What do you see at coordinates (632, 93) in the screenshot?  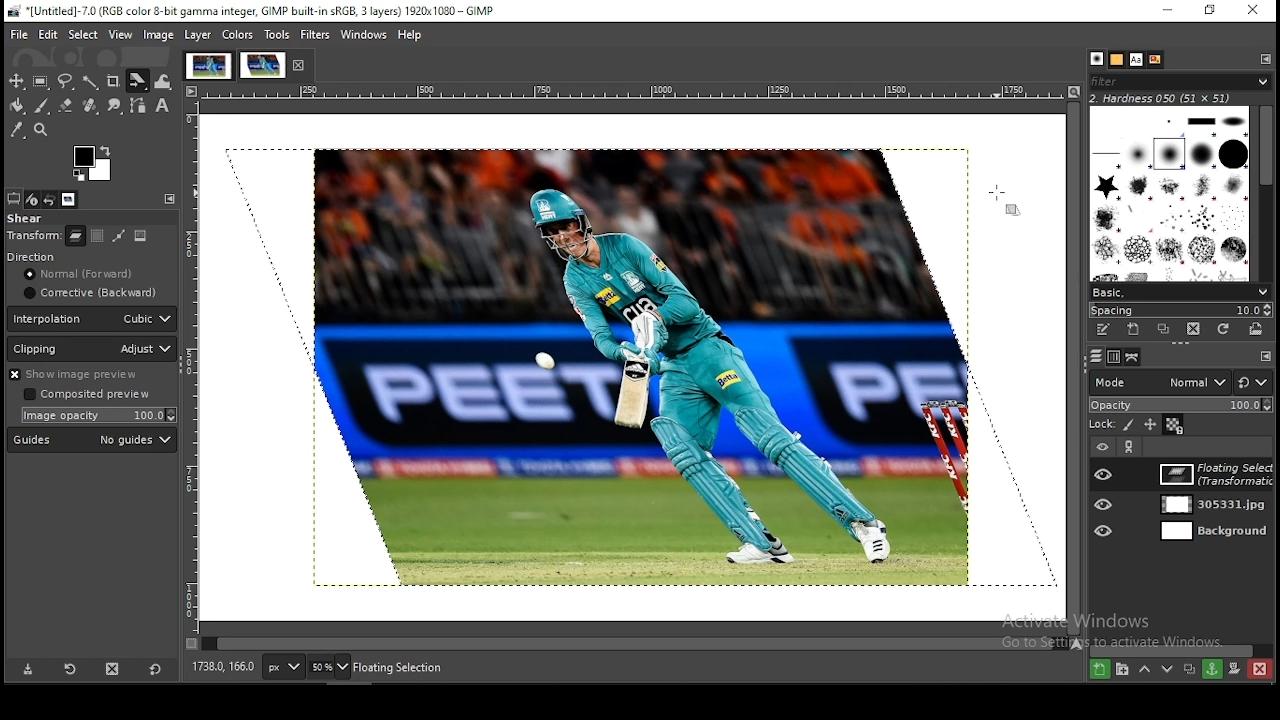 I see `horizontal scale` at bounding box center [632, 93].